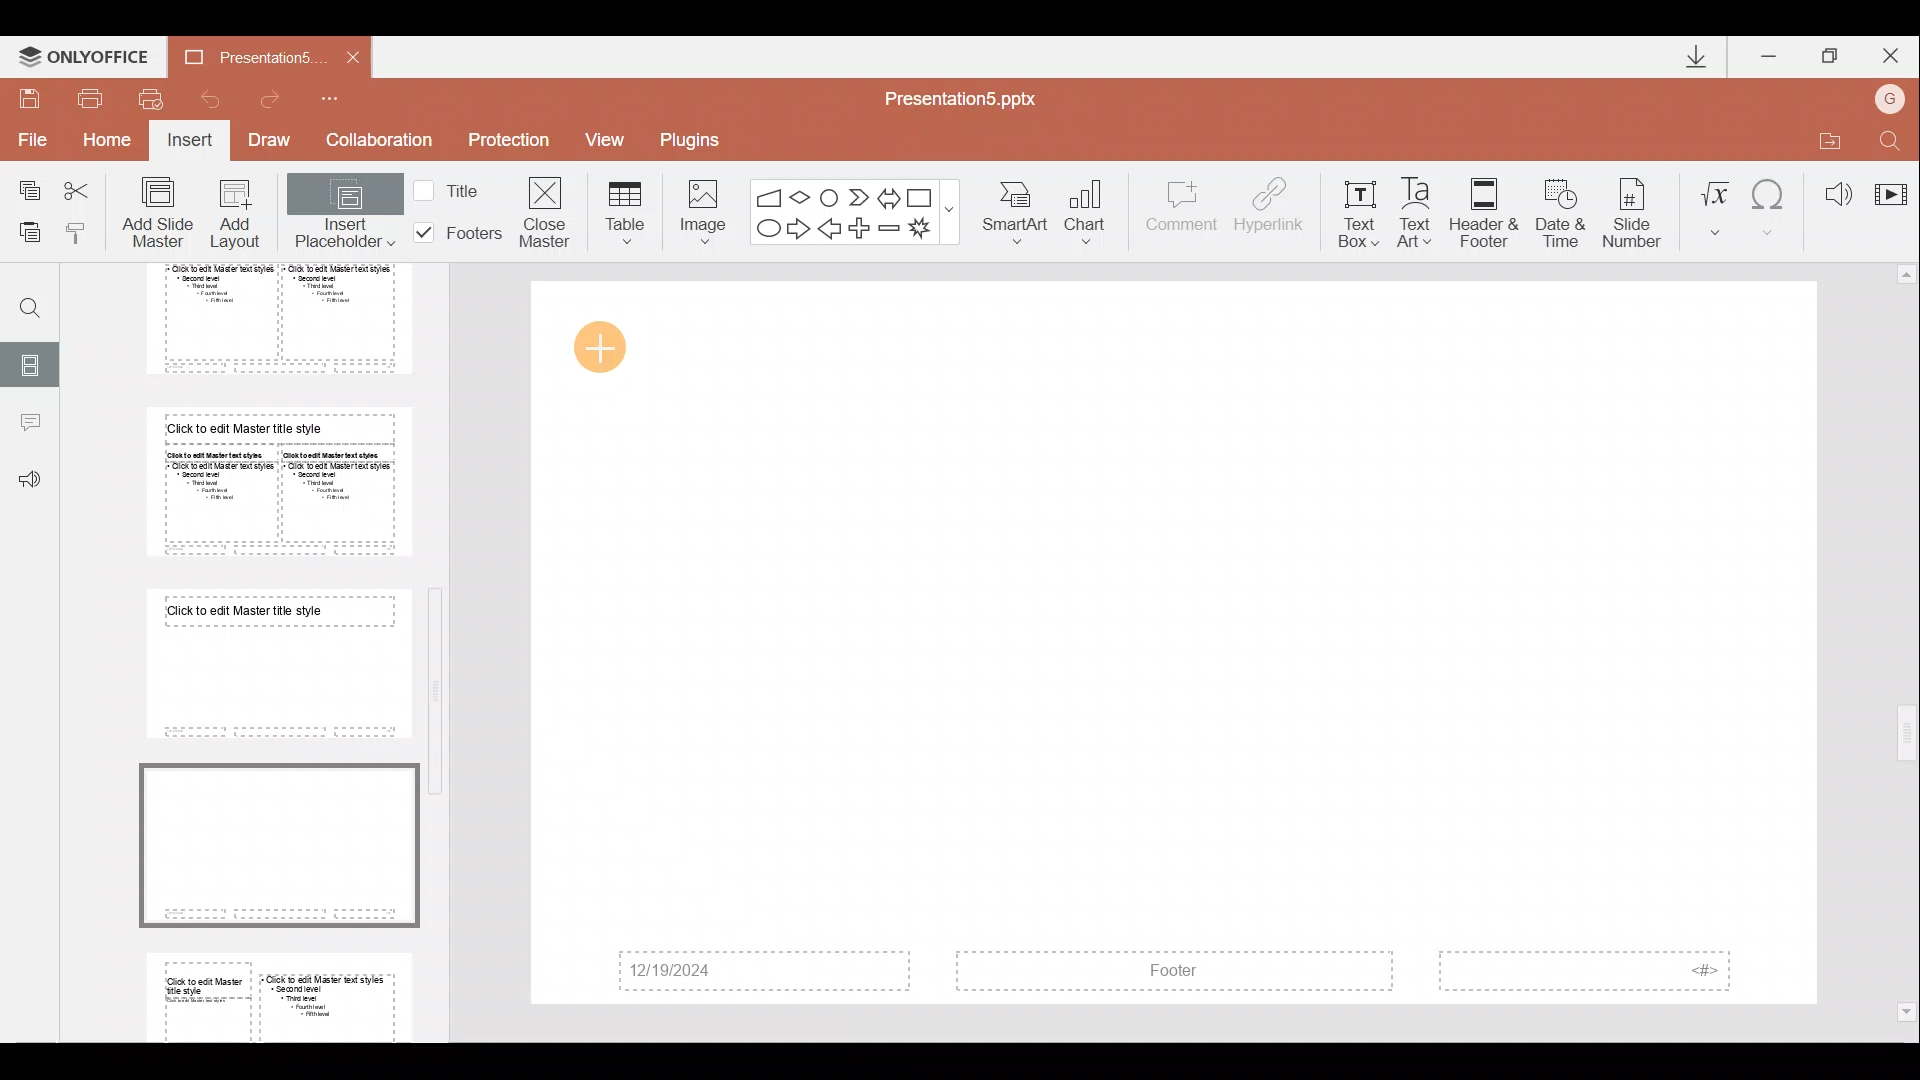  Describe the element at coordinates (452, 189) in the screenshot. I see `Title` at that location.